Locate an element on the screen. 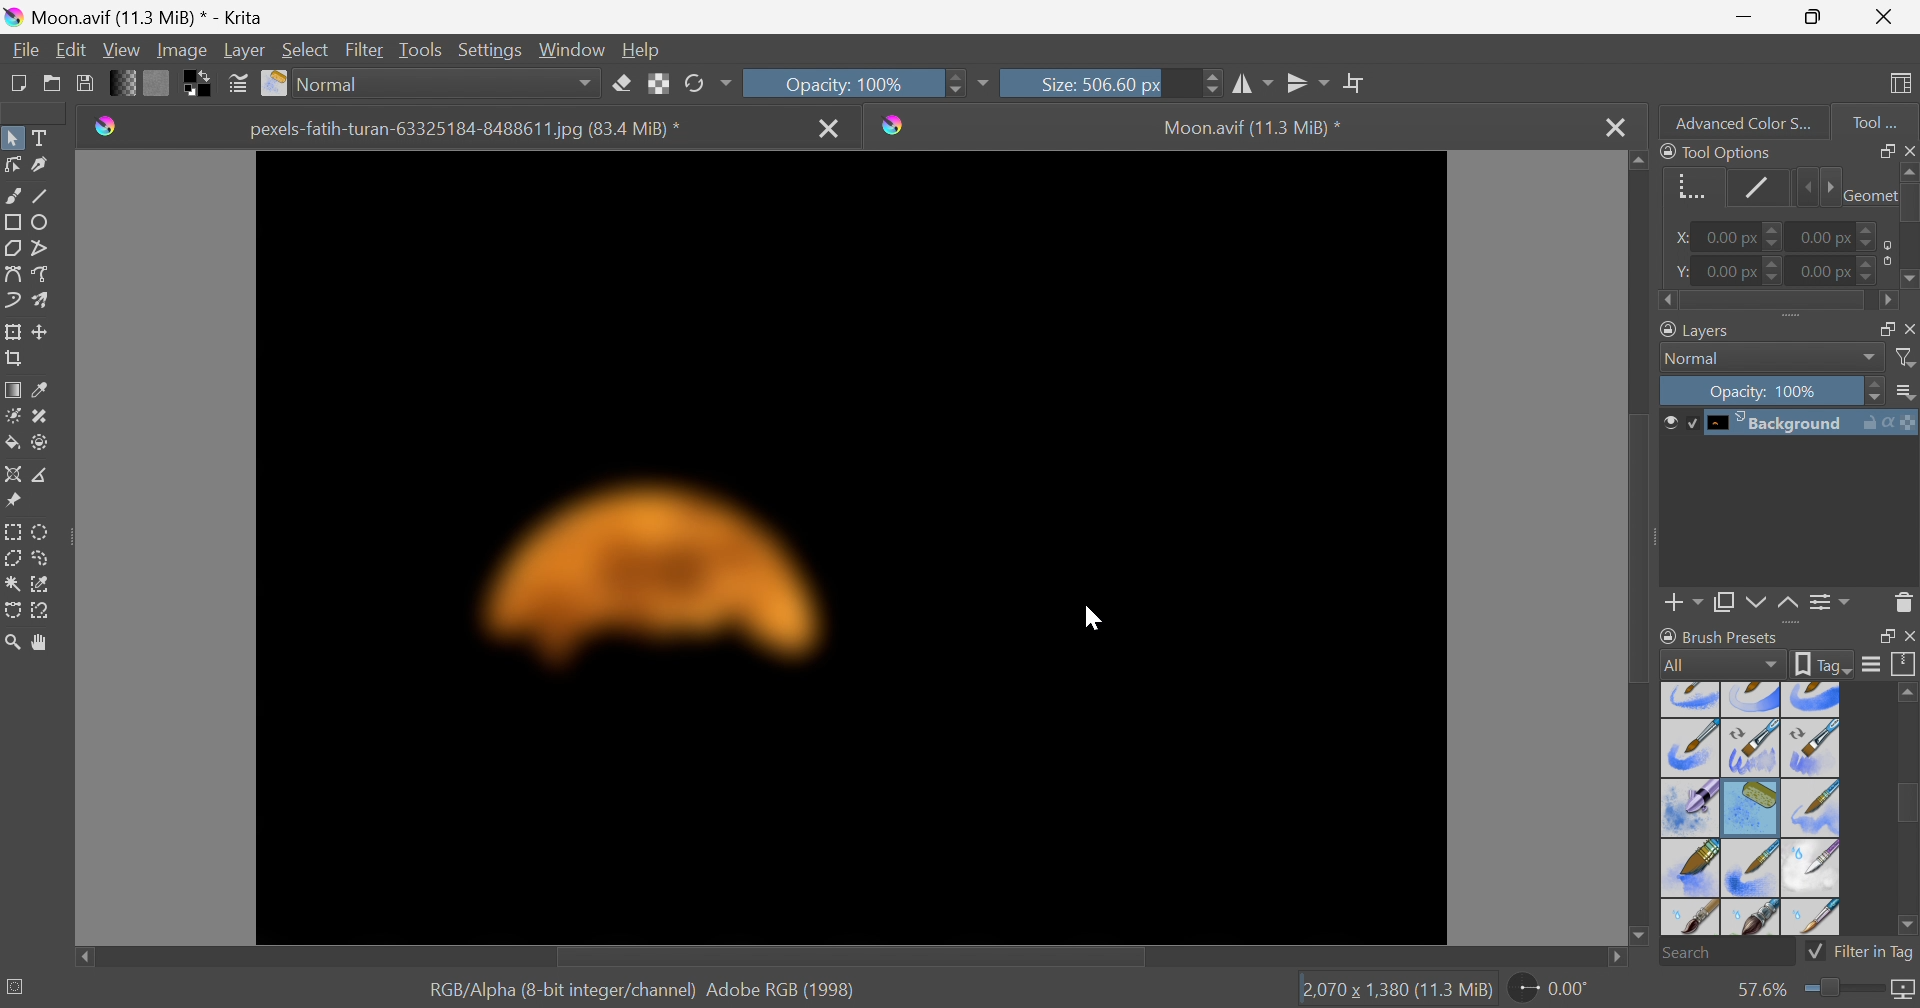 The width and height of the screenshot is (1920, 1008). No selection is located at coordinates (17, 986).